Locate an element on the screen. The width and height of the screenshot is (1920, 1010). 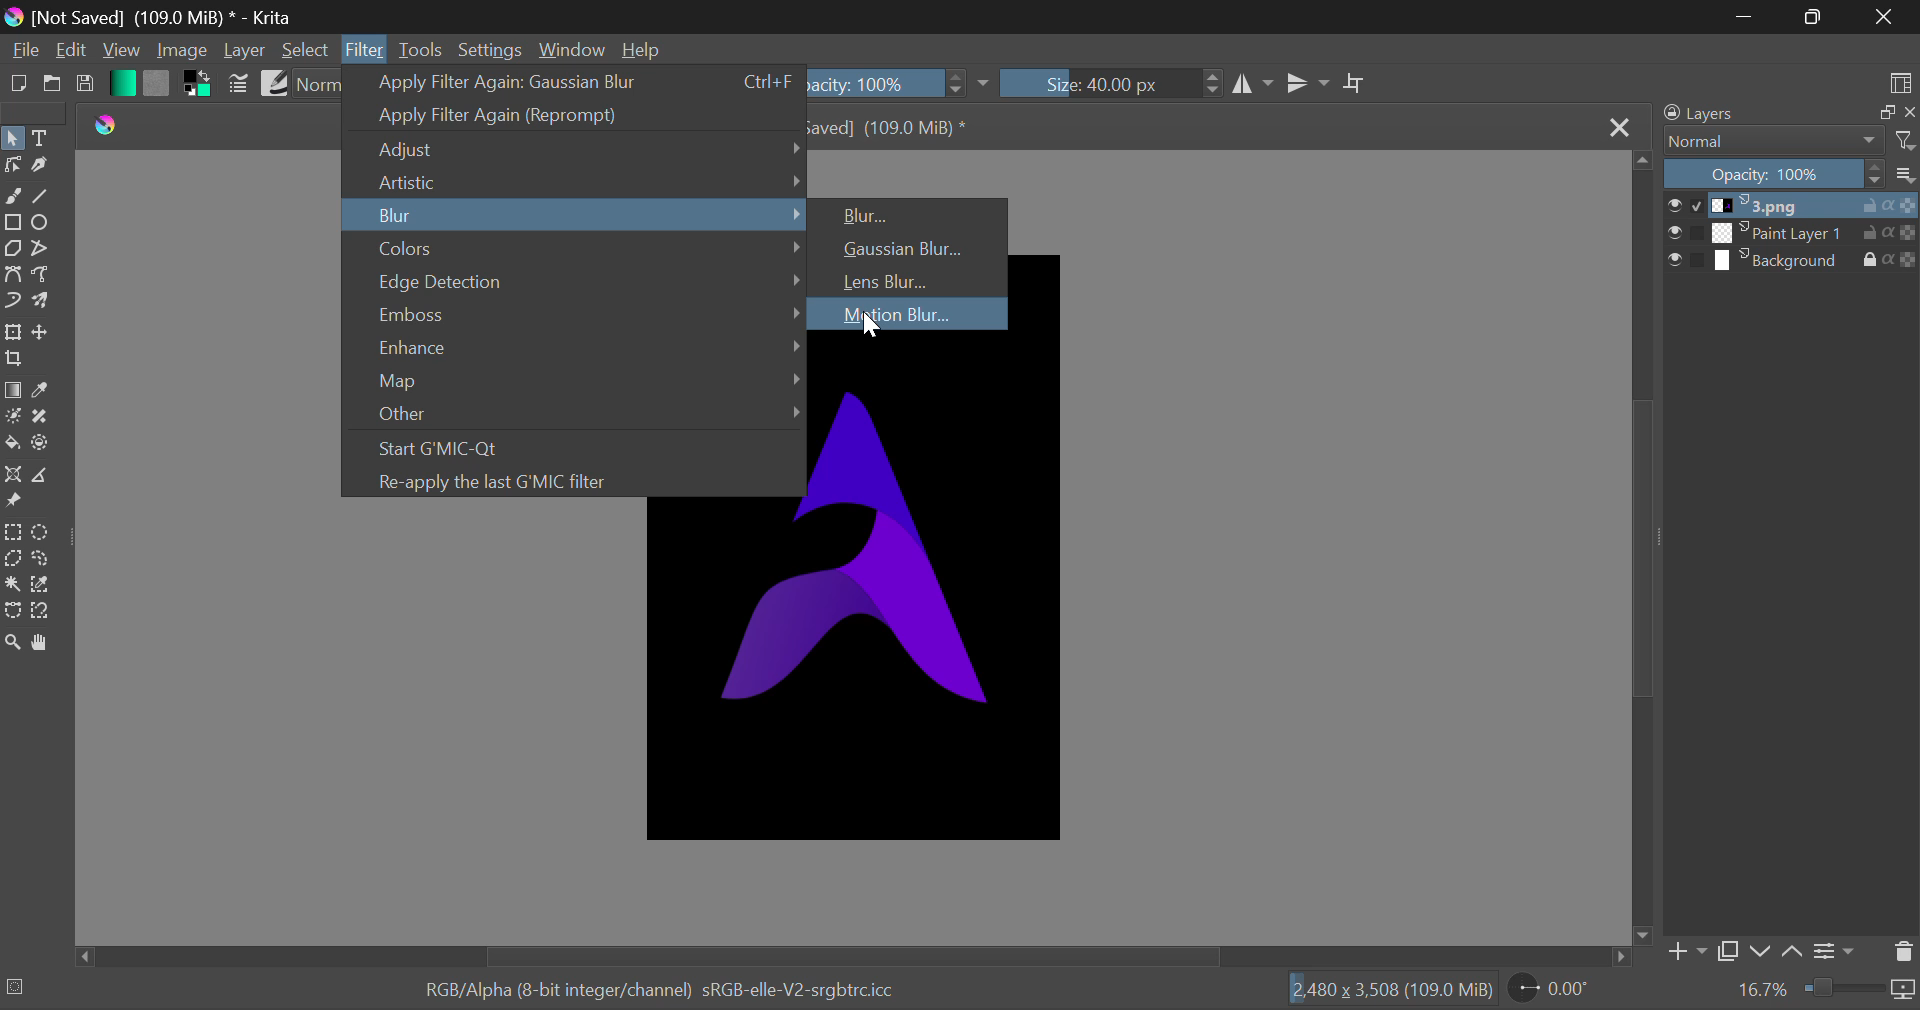
Filter is located at coordinates (364, 51).